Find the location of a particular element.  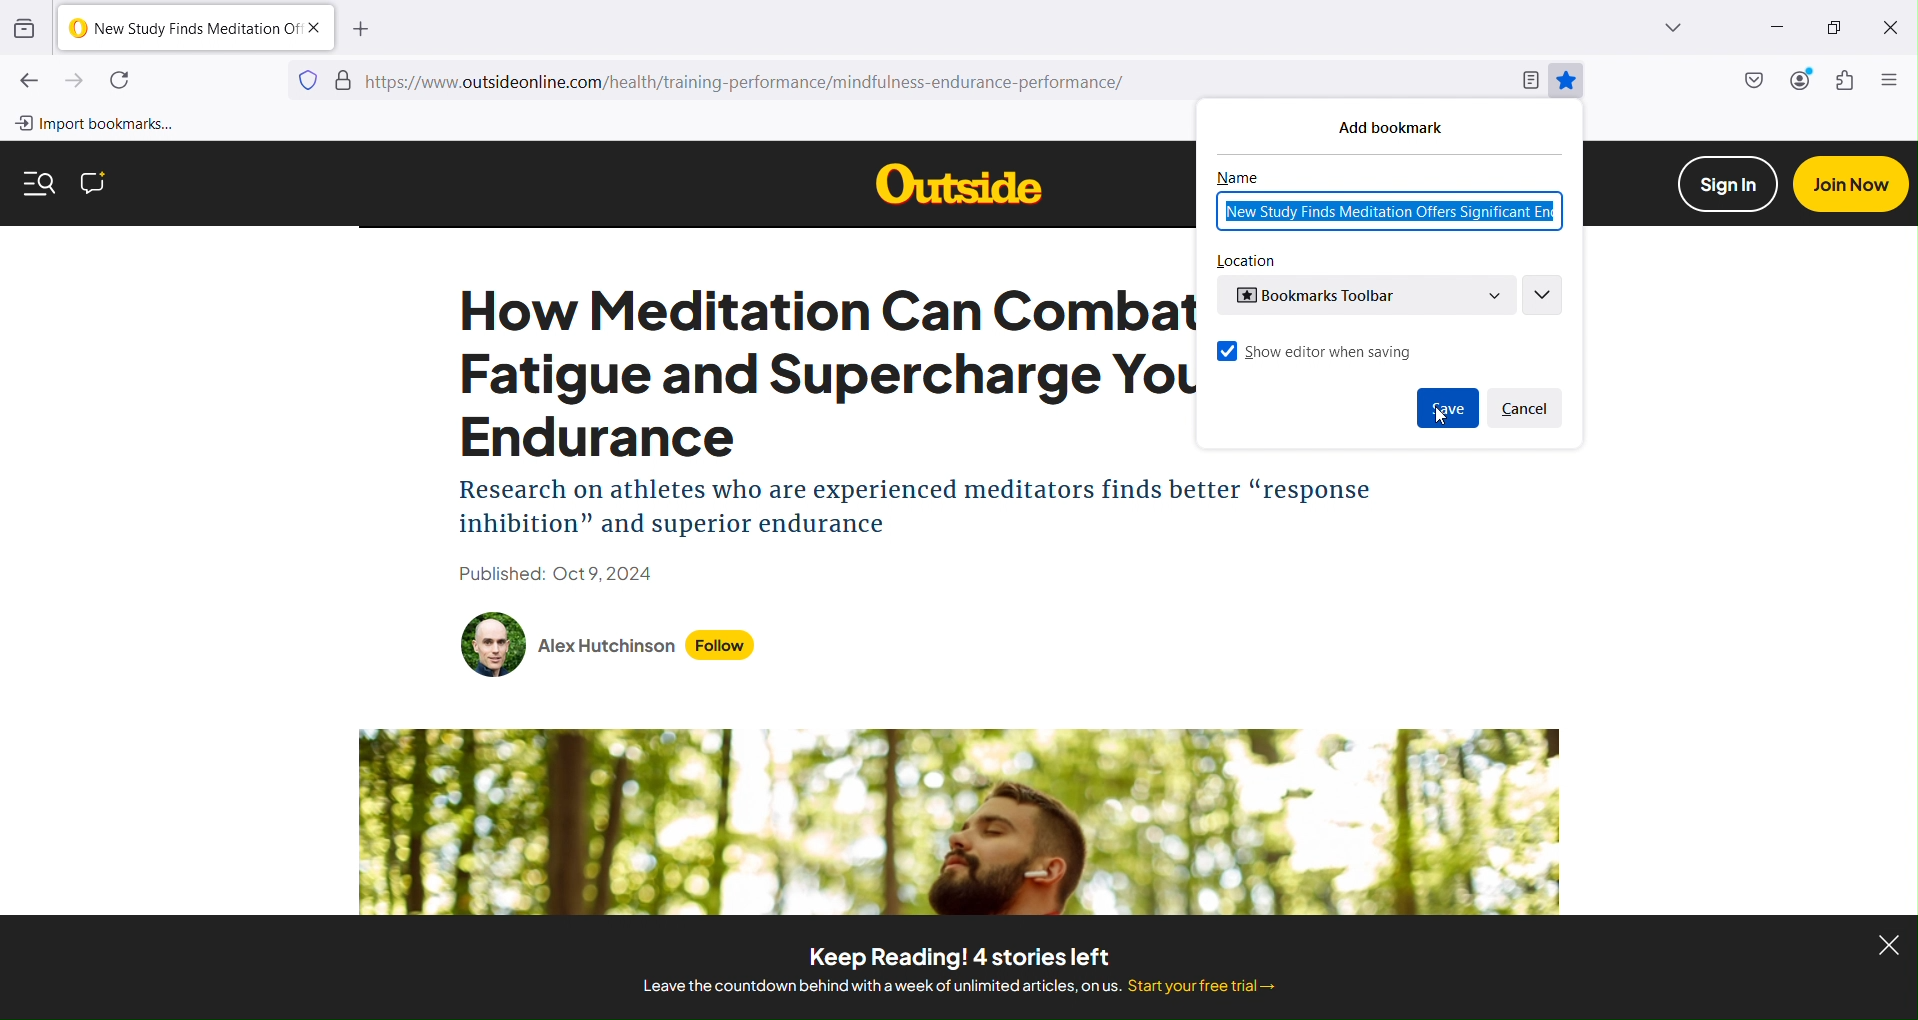

Author's image is located at coordinates (494, 645).